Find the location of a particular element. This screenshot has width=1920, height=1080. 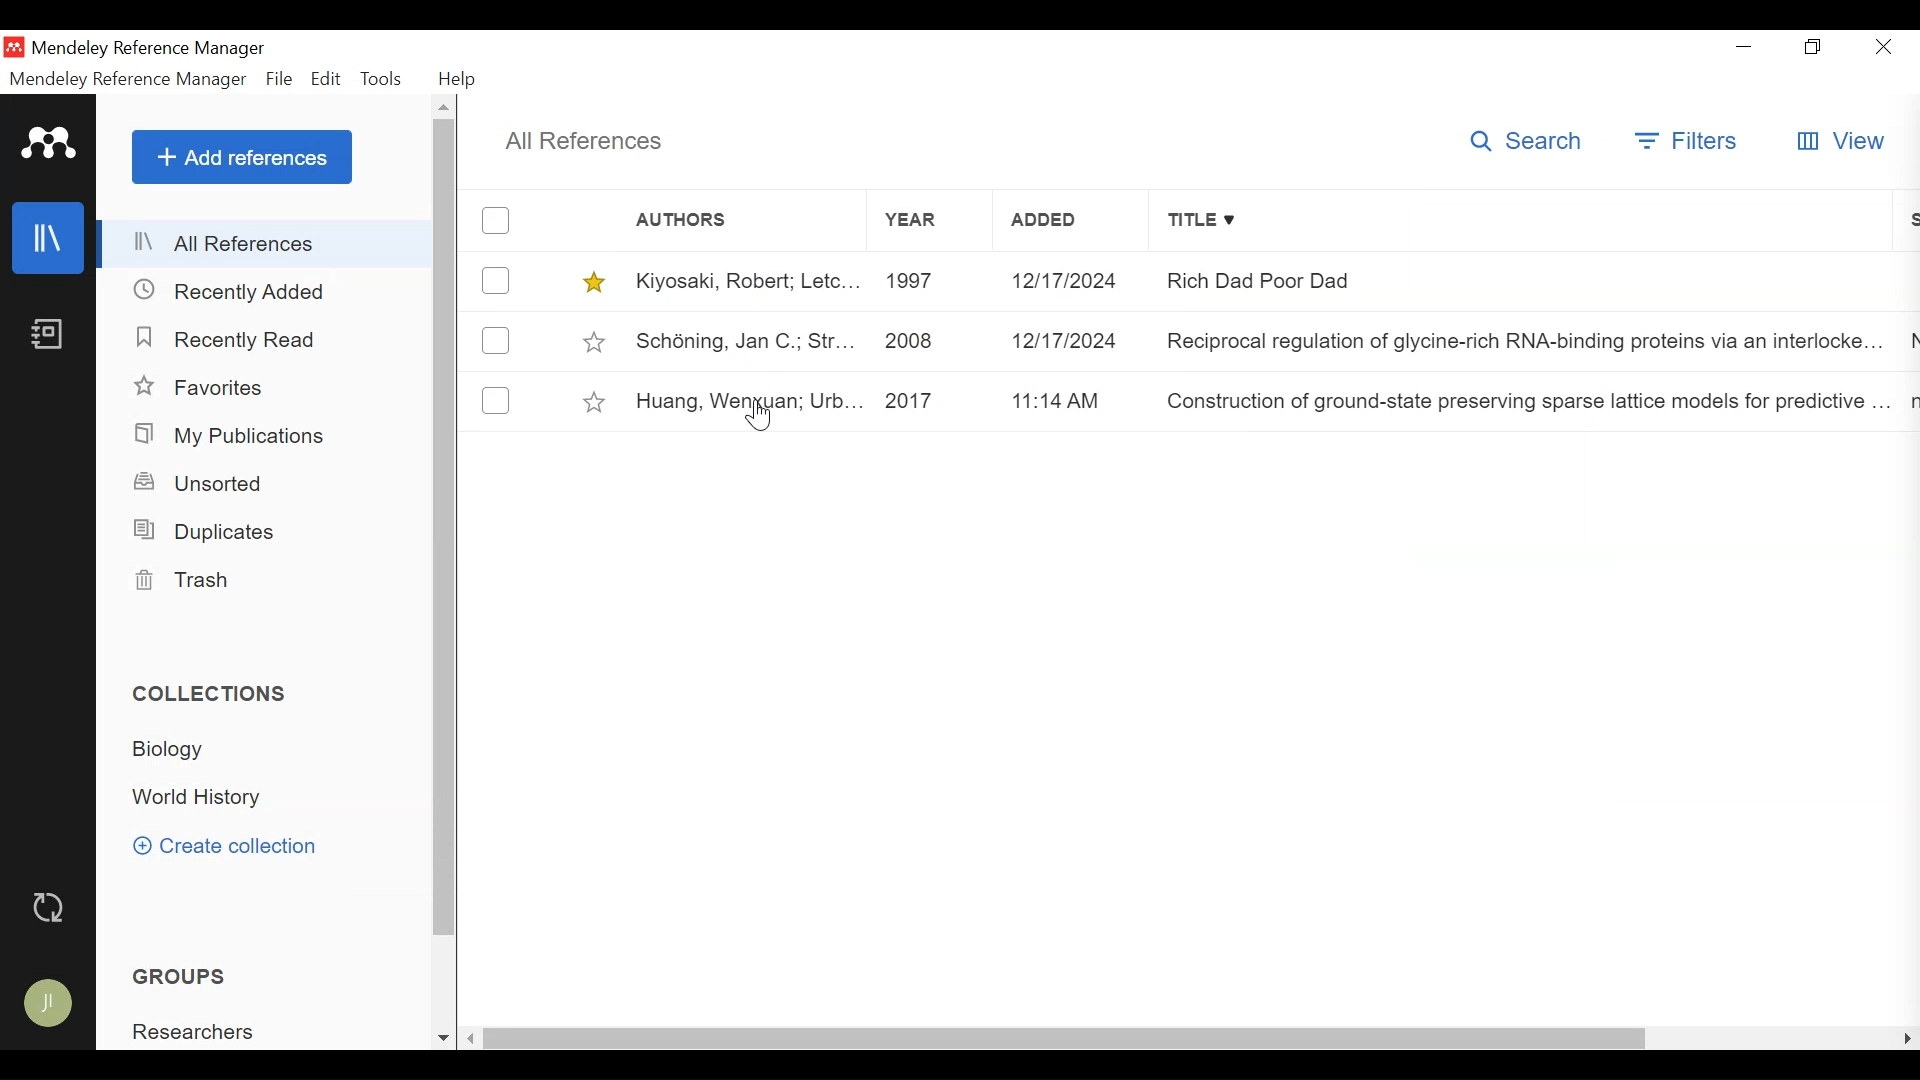

Filters is located at coordinates (1687, 142).